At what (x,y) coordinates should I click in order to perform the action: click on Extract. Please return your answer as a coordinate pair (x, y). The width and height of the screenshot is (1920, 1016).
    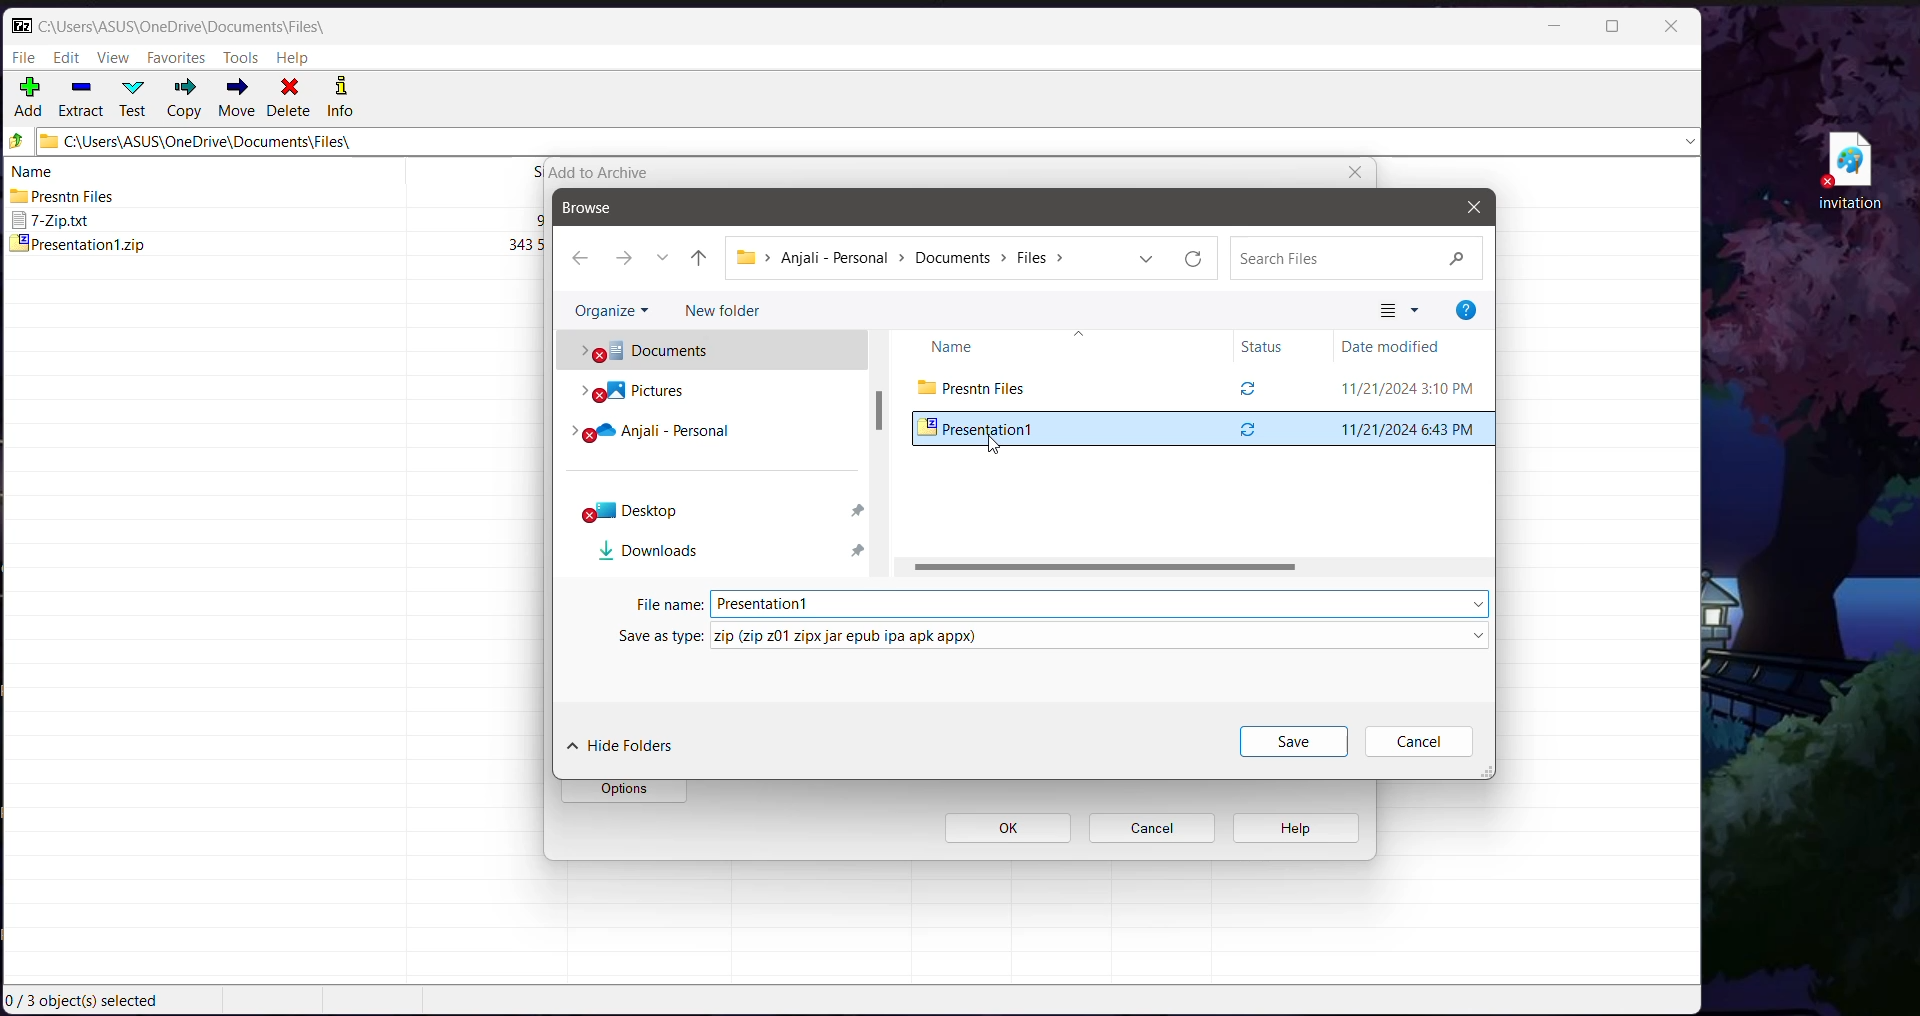
    Looking at the image, I should click on (81, 99).